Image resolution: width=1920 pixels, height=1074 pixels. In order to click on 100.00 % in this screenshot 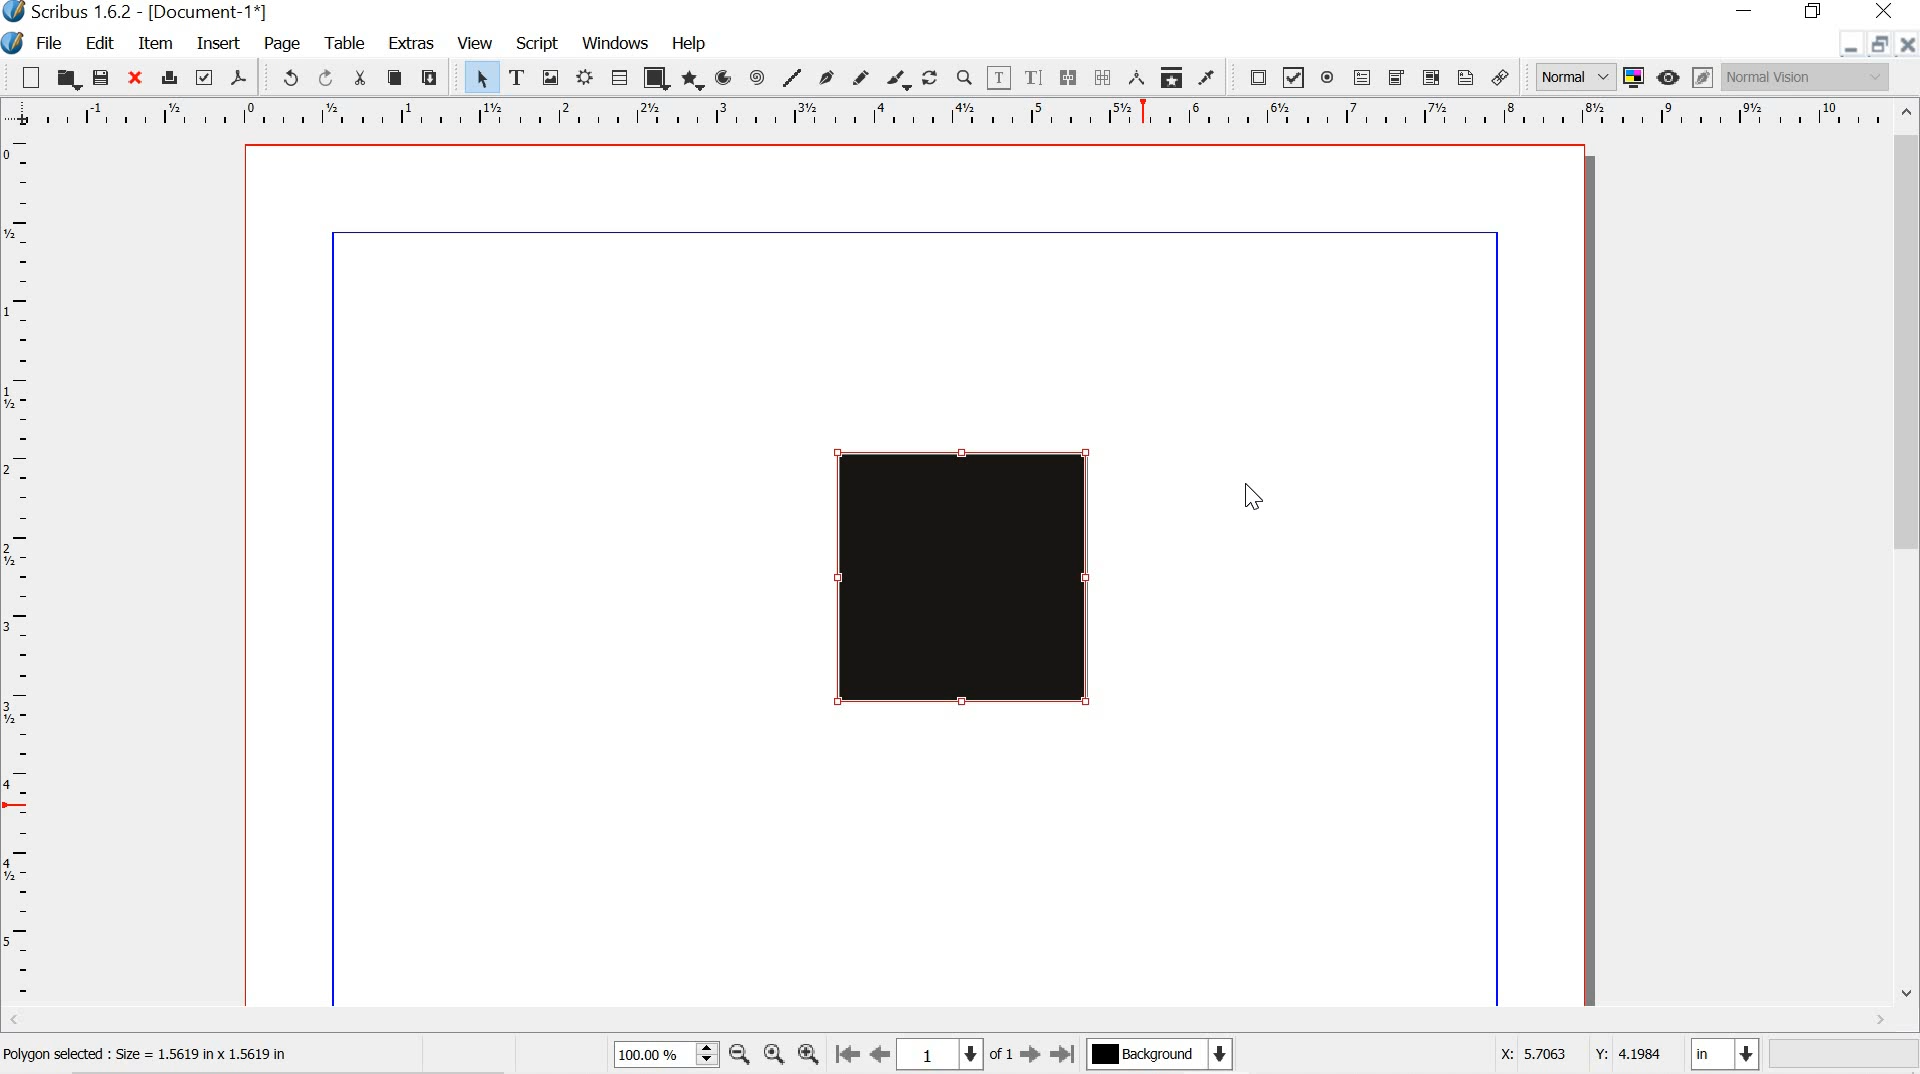, I will do `click(649, 1055)`.